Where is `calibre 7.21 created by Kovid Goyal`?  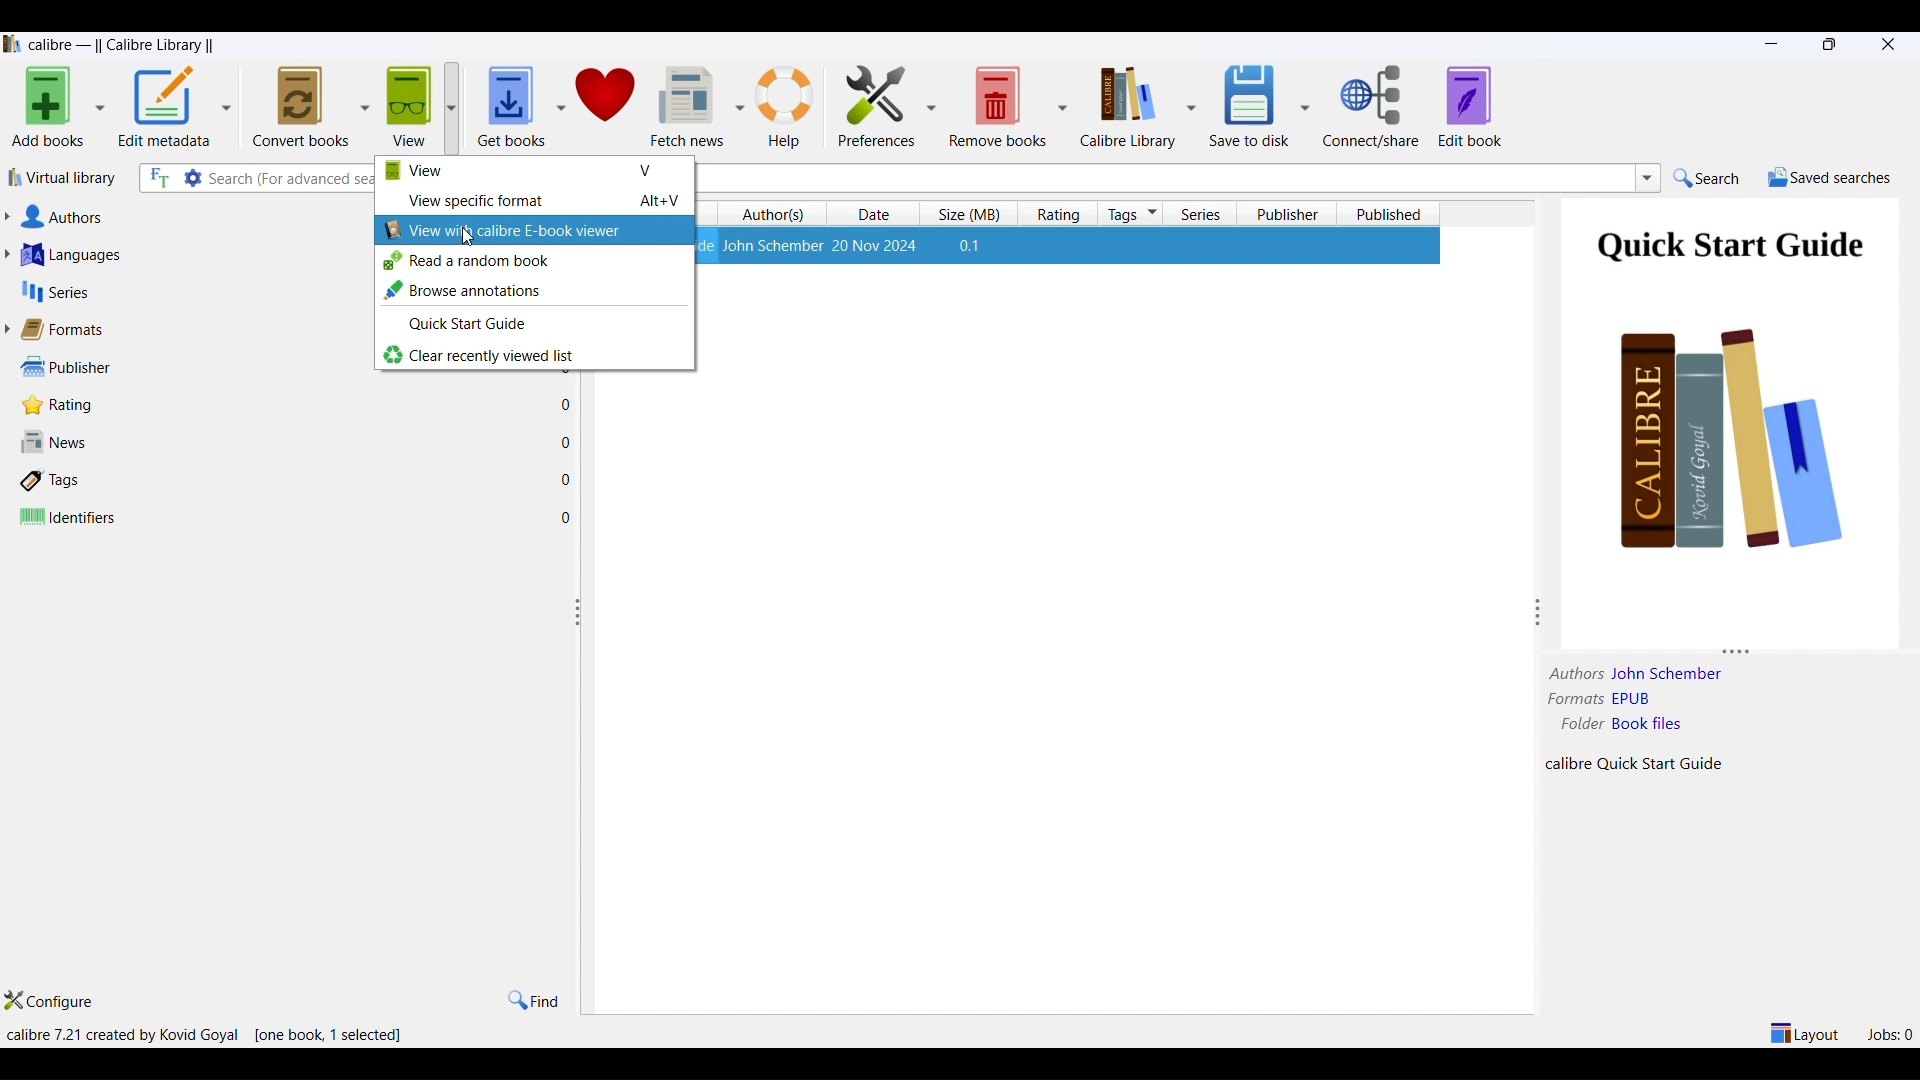
calibre 7.21 created by Kovid Goyal is located at coordinates (122, 1035).